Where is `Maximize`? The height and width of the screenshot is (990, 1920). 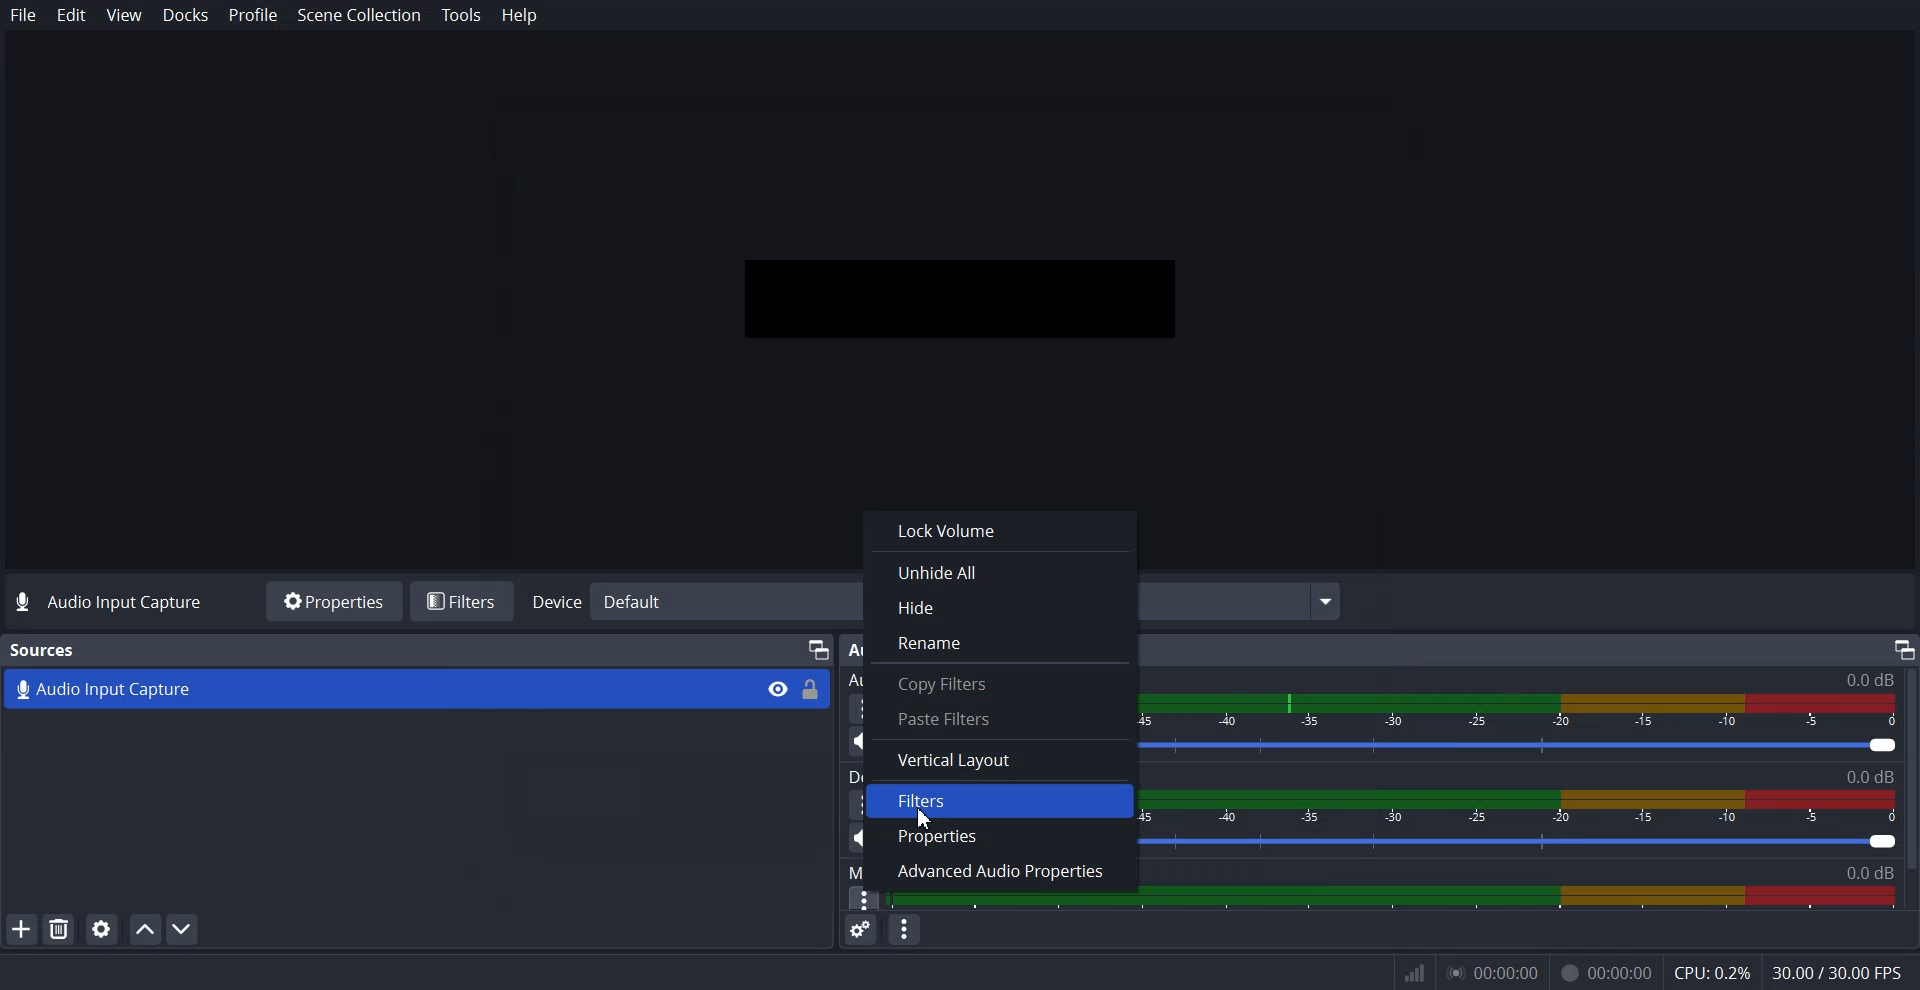 Maximize is located at coordinates (1904, 649).